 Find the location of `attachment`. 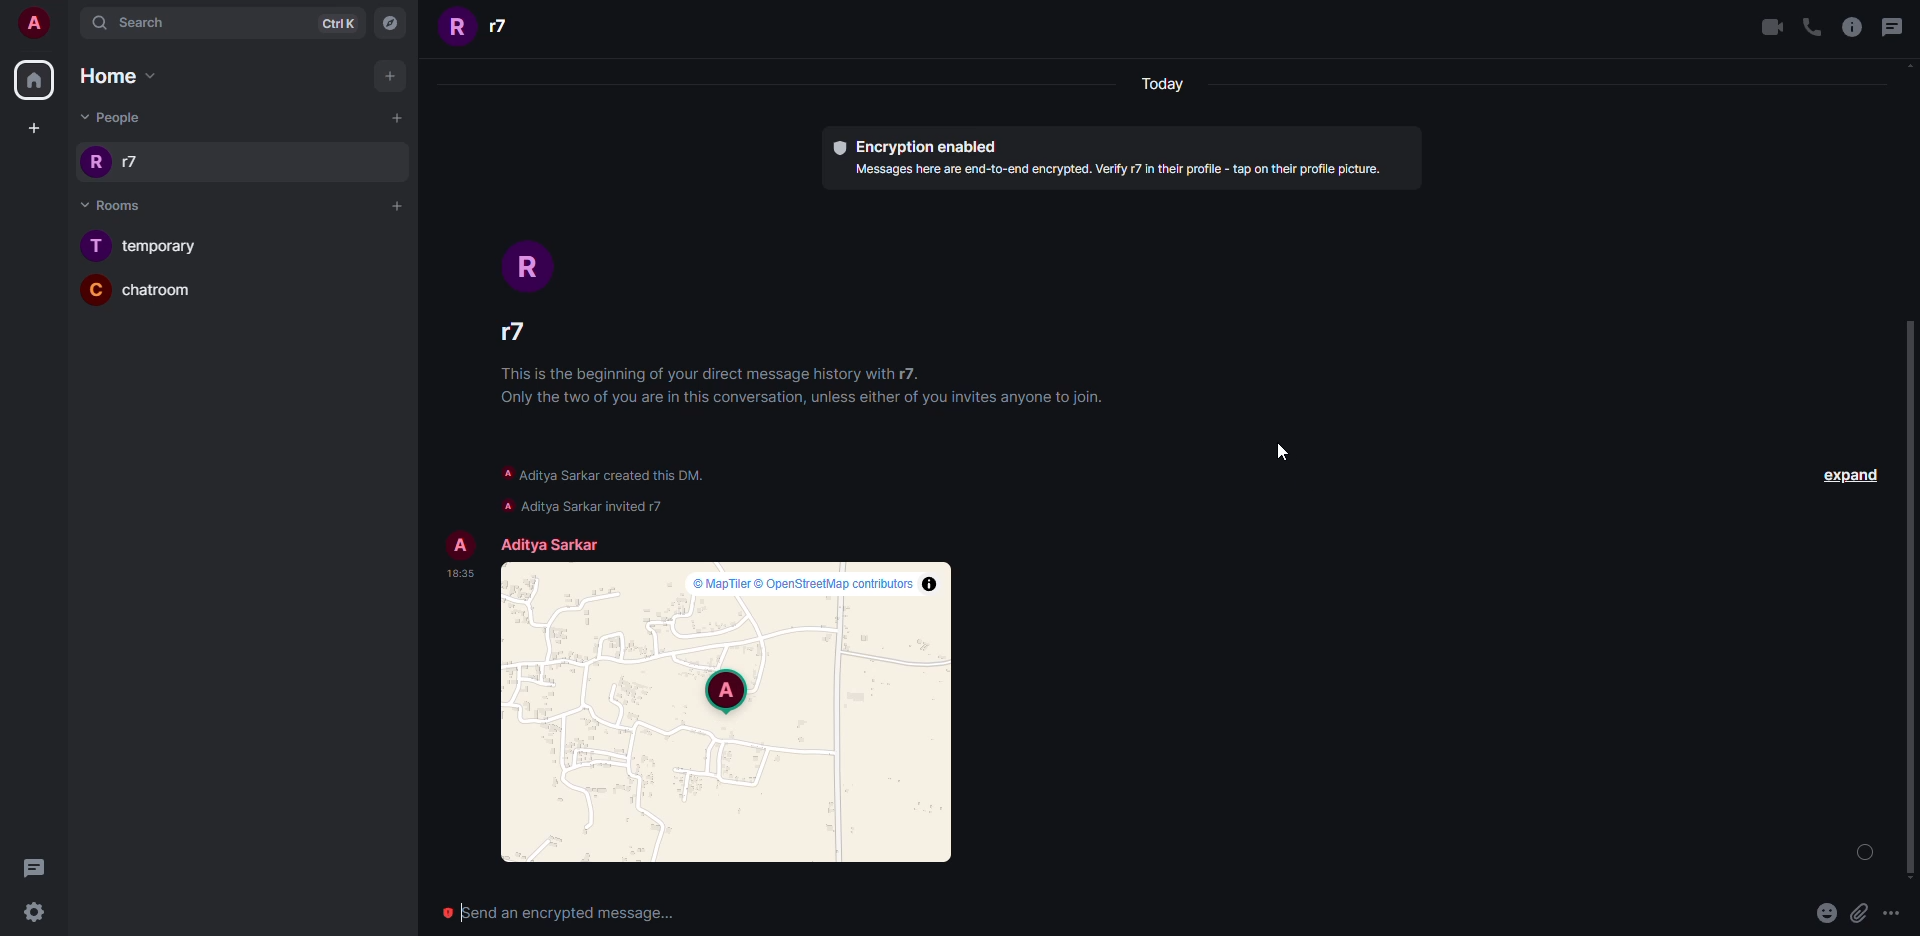

attachment is located at coordinates (1861, 913).